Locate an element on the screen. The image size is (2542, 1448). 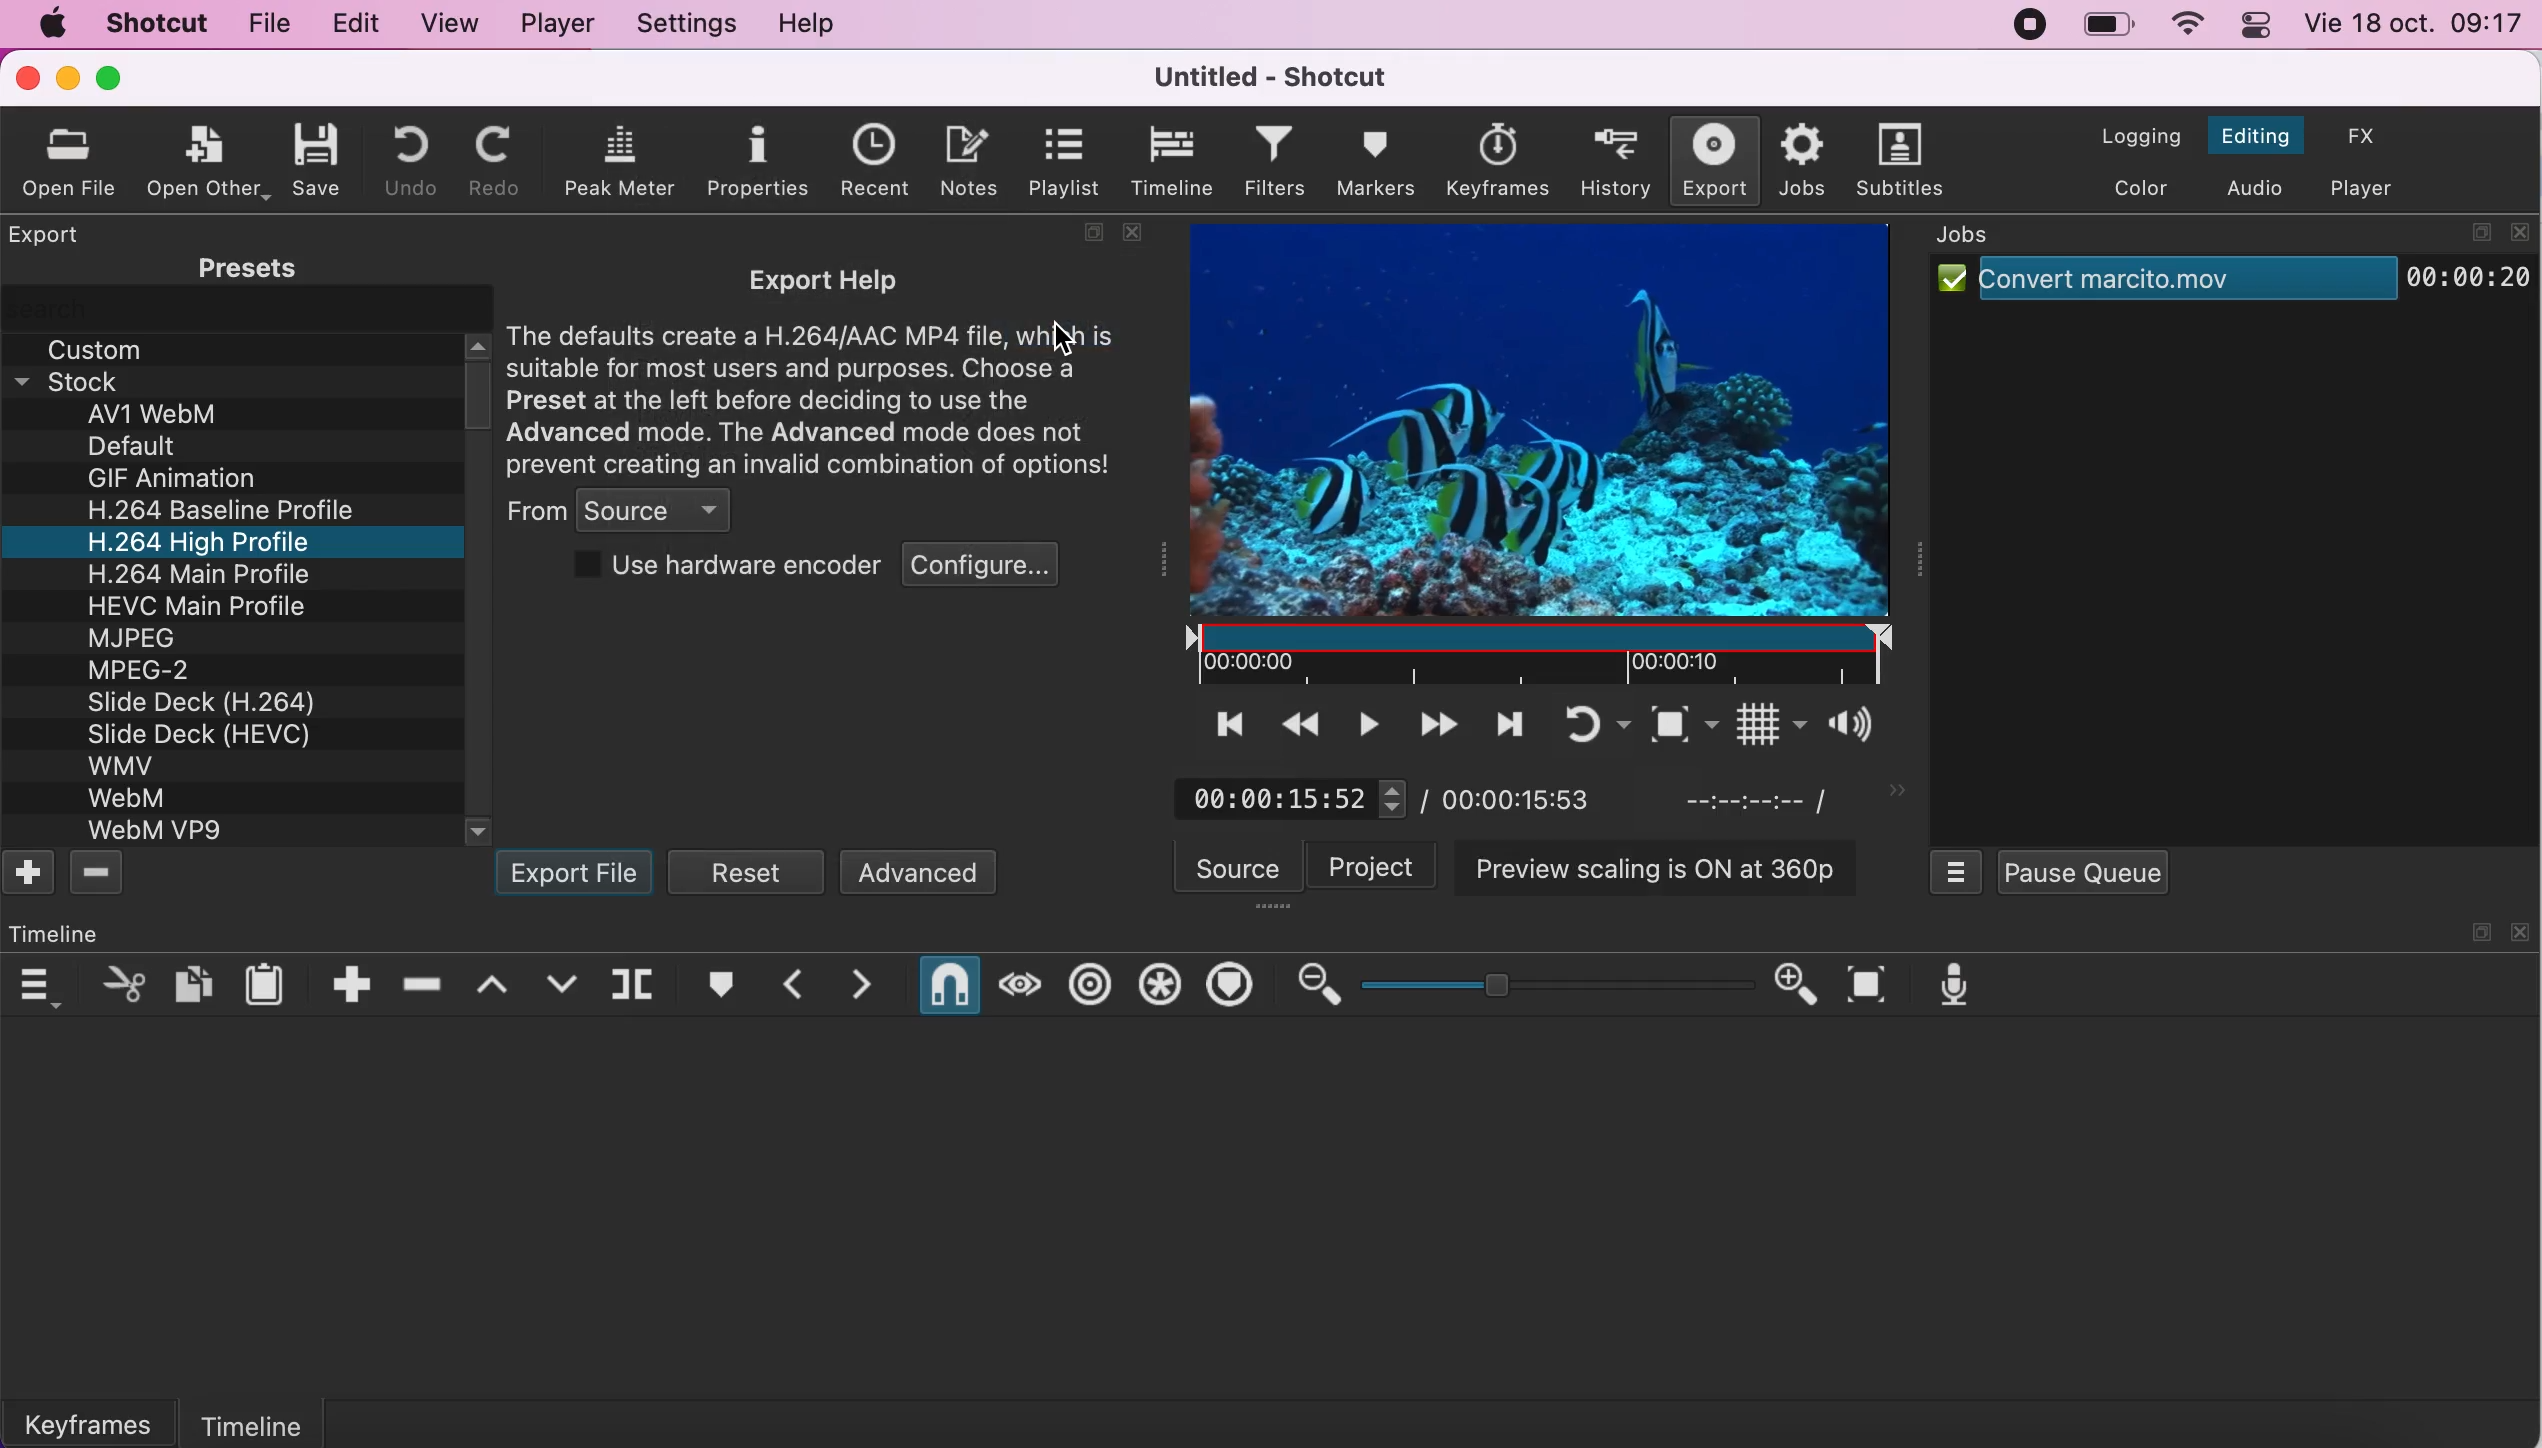
custom is located at coordinates (103, 345).